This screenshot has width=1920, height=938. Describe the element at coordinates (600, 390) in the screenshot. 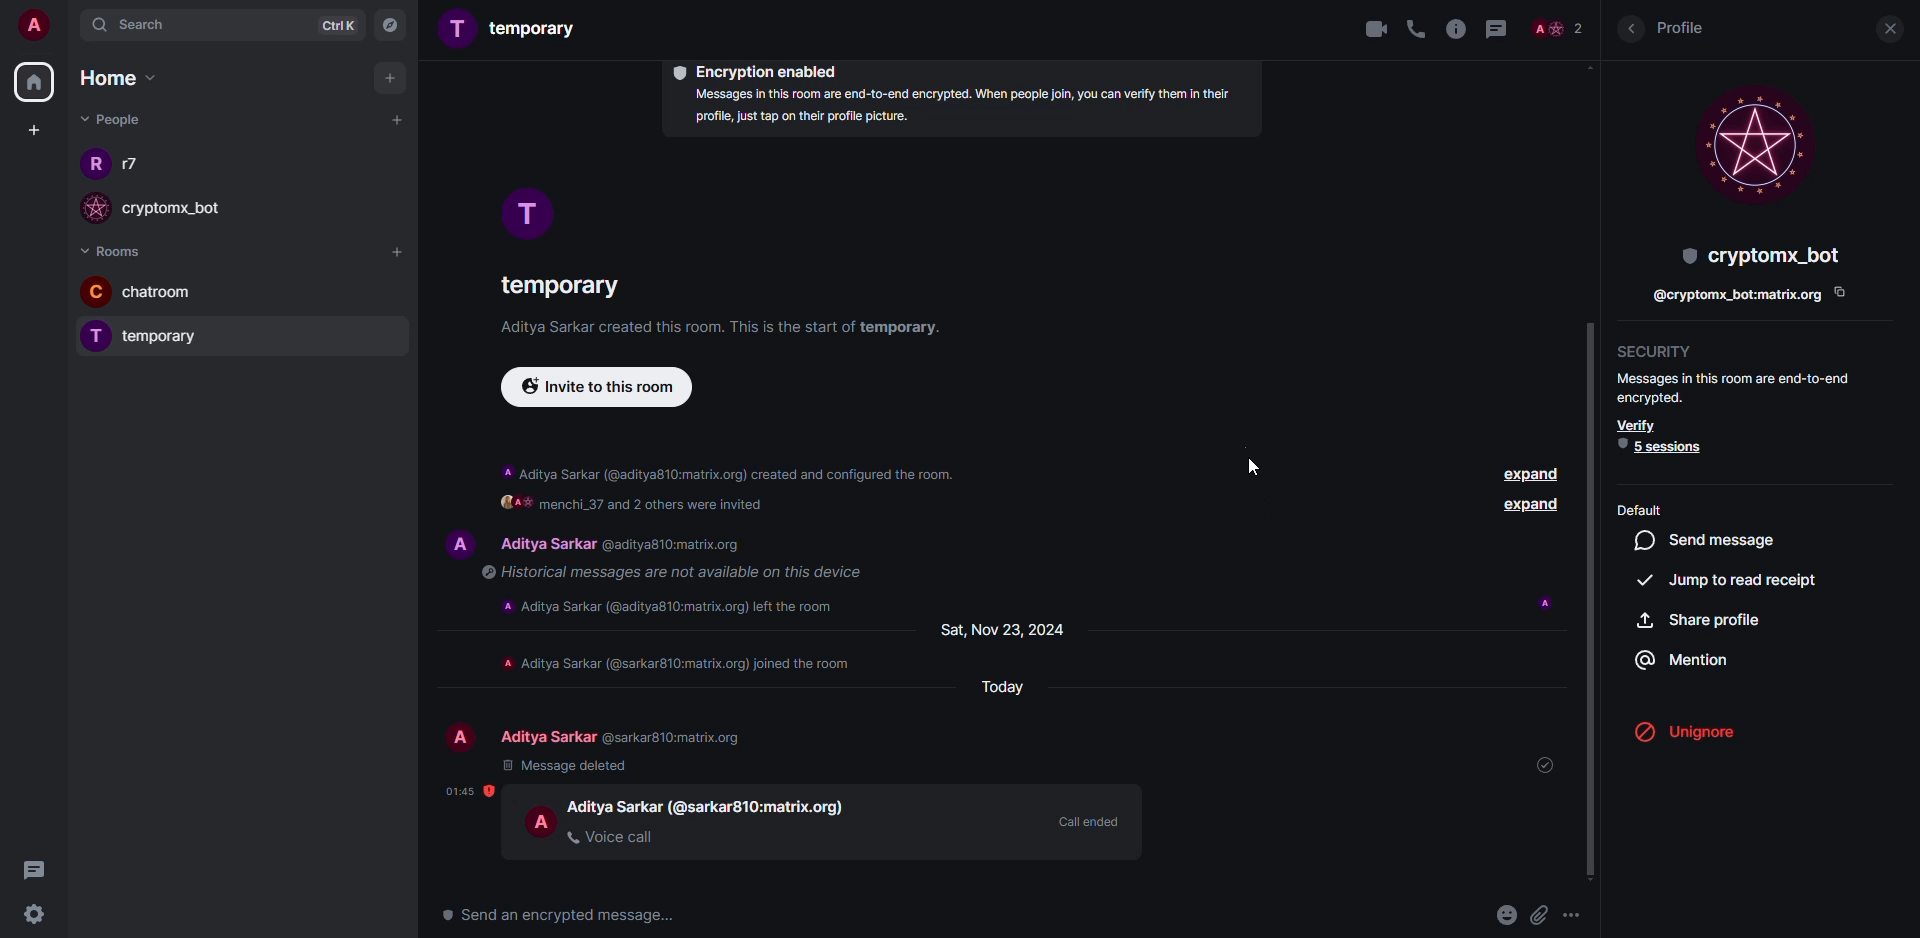

I see `invite to this room` at that location.